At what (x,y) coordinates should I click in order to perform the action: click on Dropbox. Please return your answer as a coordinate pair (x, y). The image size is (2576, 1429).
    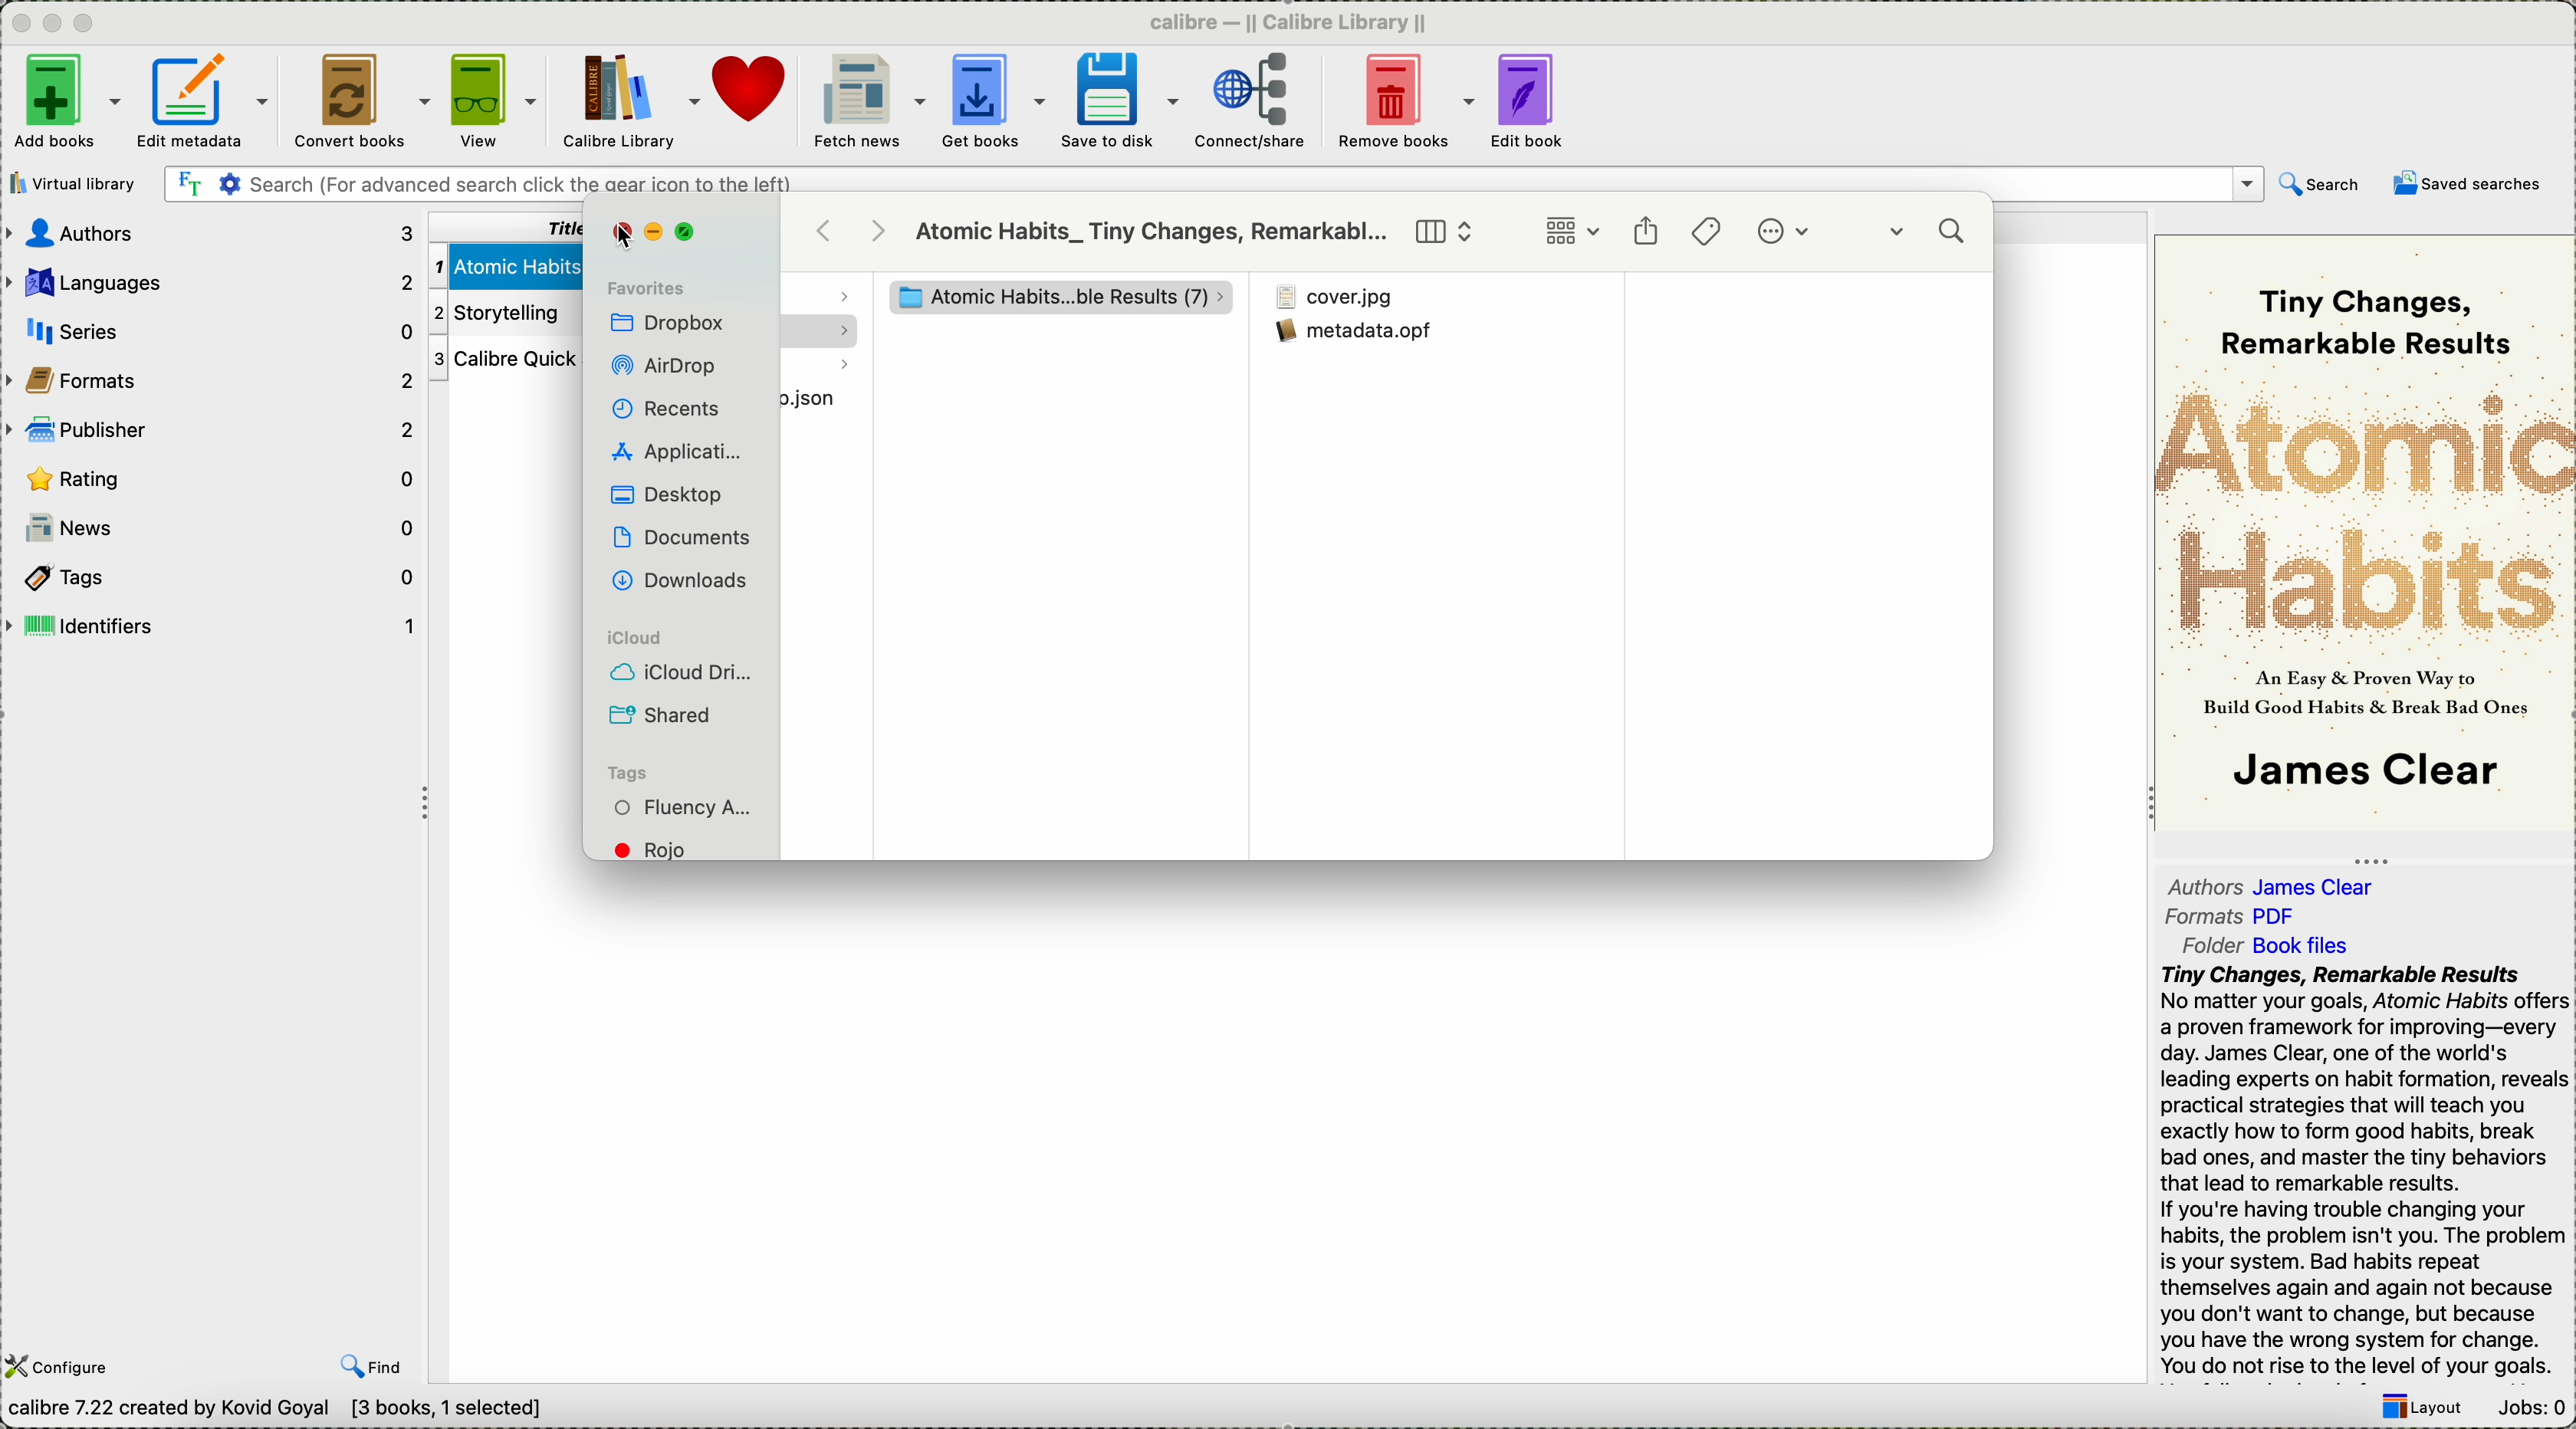
    Looking at the image, I should click on (669, 325).